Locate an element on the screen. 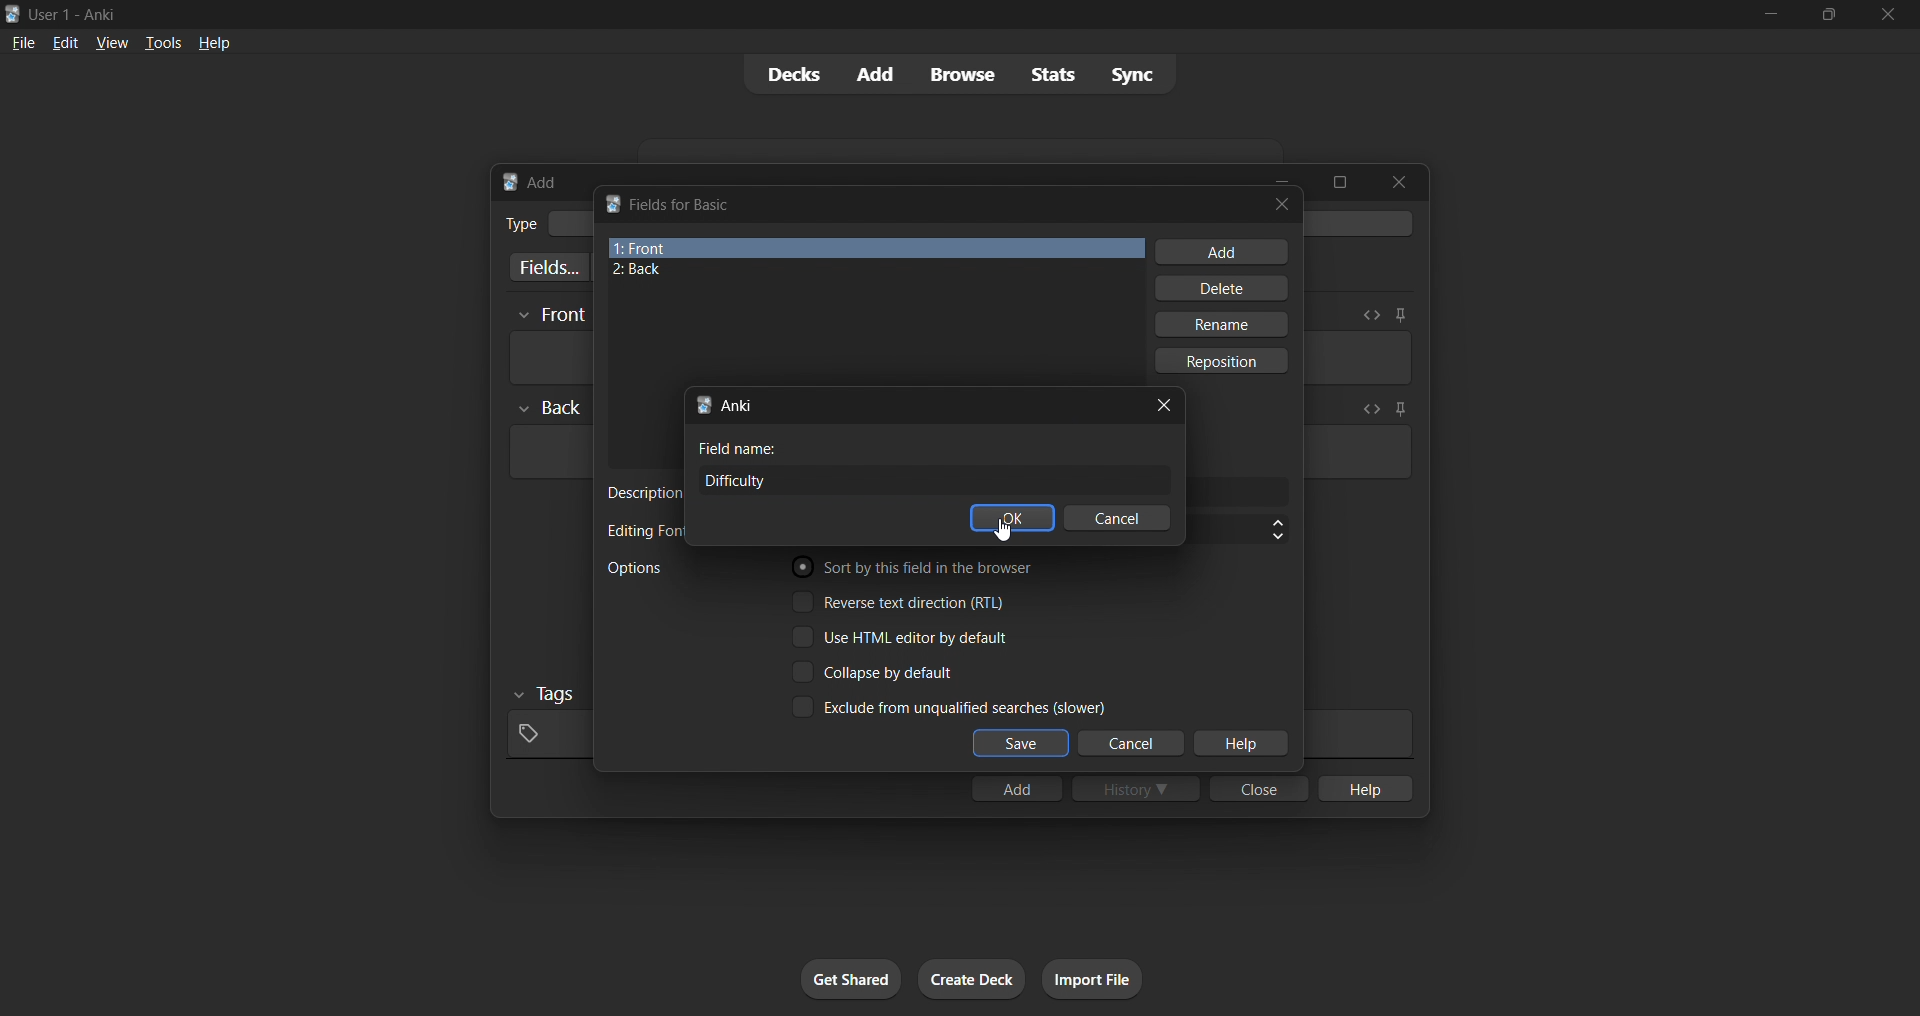 This screenshot has height=1016, width=1920. Text is located at coordinates (634, 568).